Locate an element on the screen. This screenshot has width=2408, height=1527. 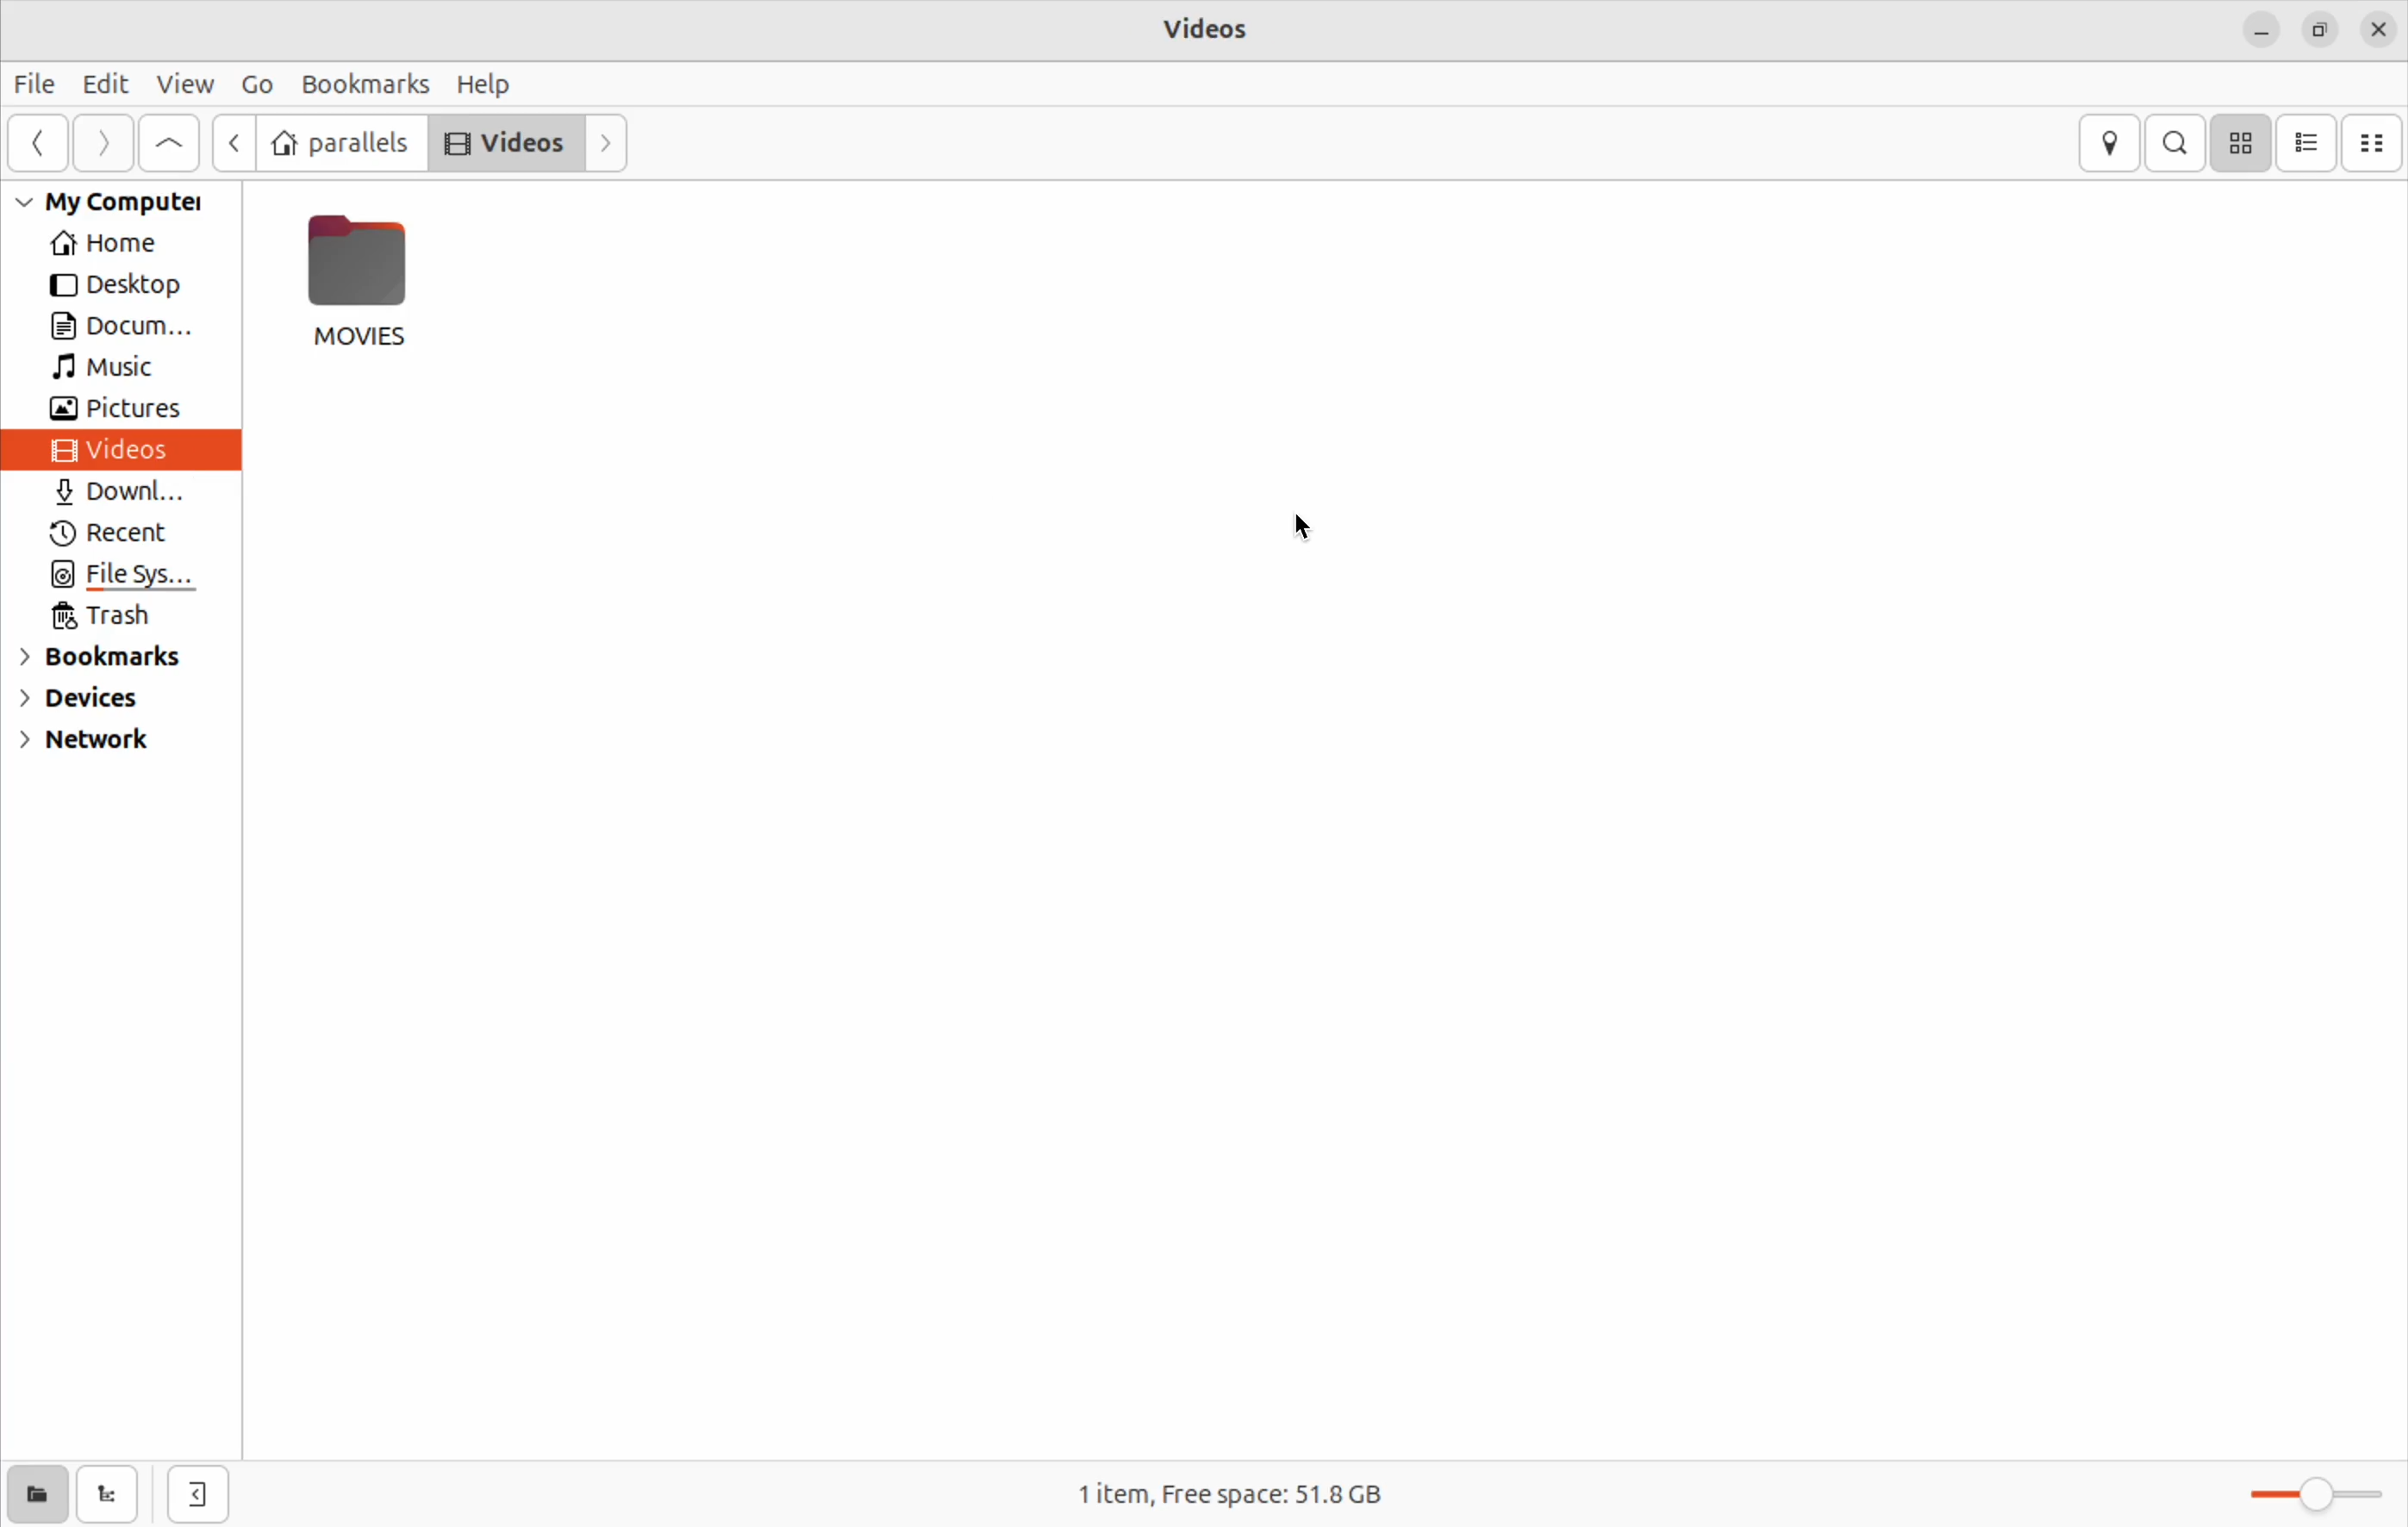
Downloads is located at coordinates (121, 495).